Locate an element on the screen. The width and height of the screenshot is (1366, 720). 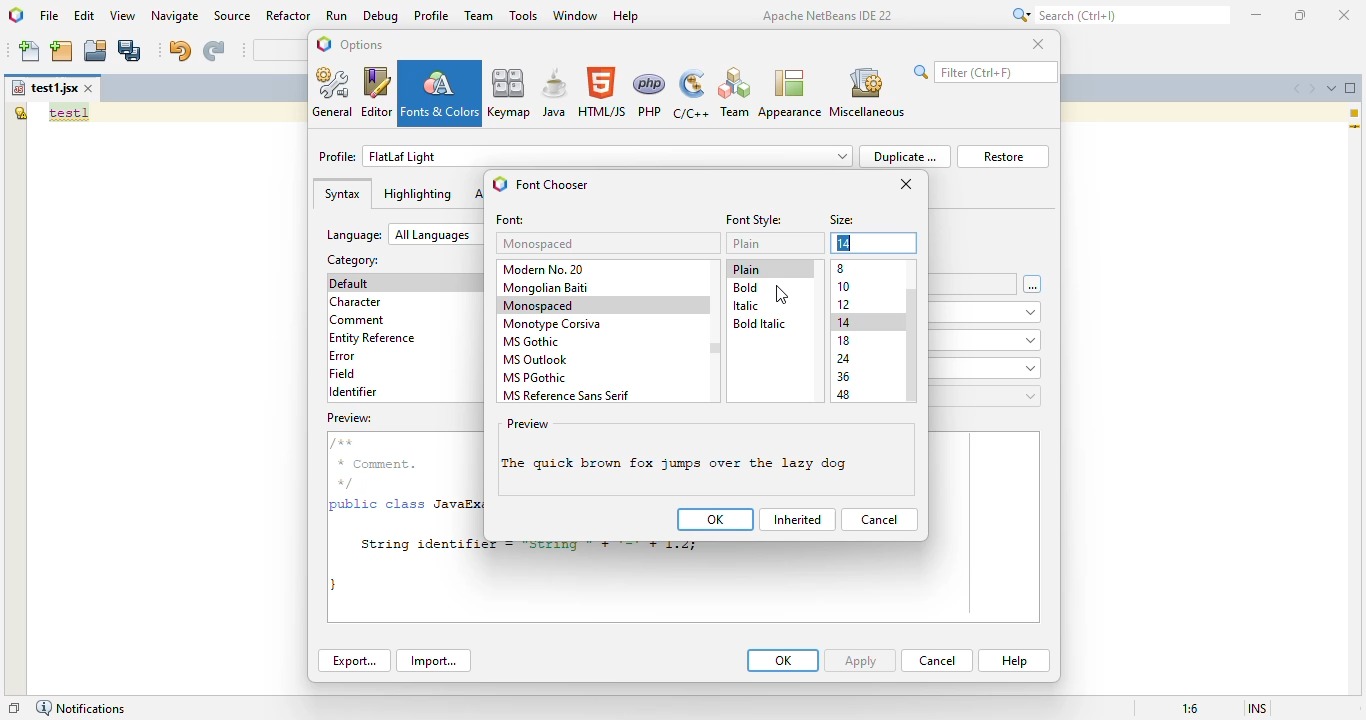
The quick brown fox jumps over the lazy dog is located at coordinates (686, 464).